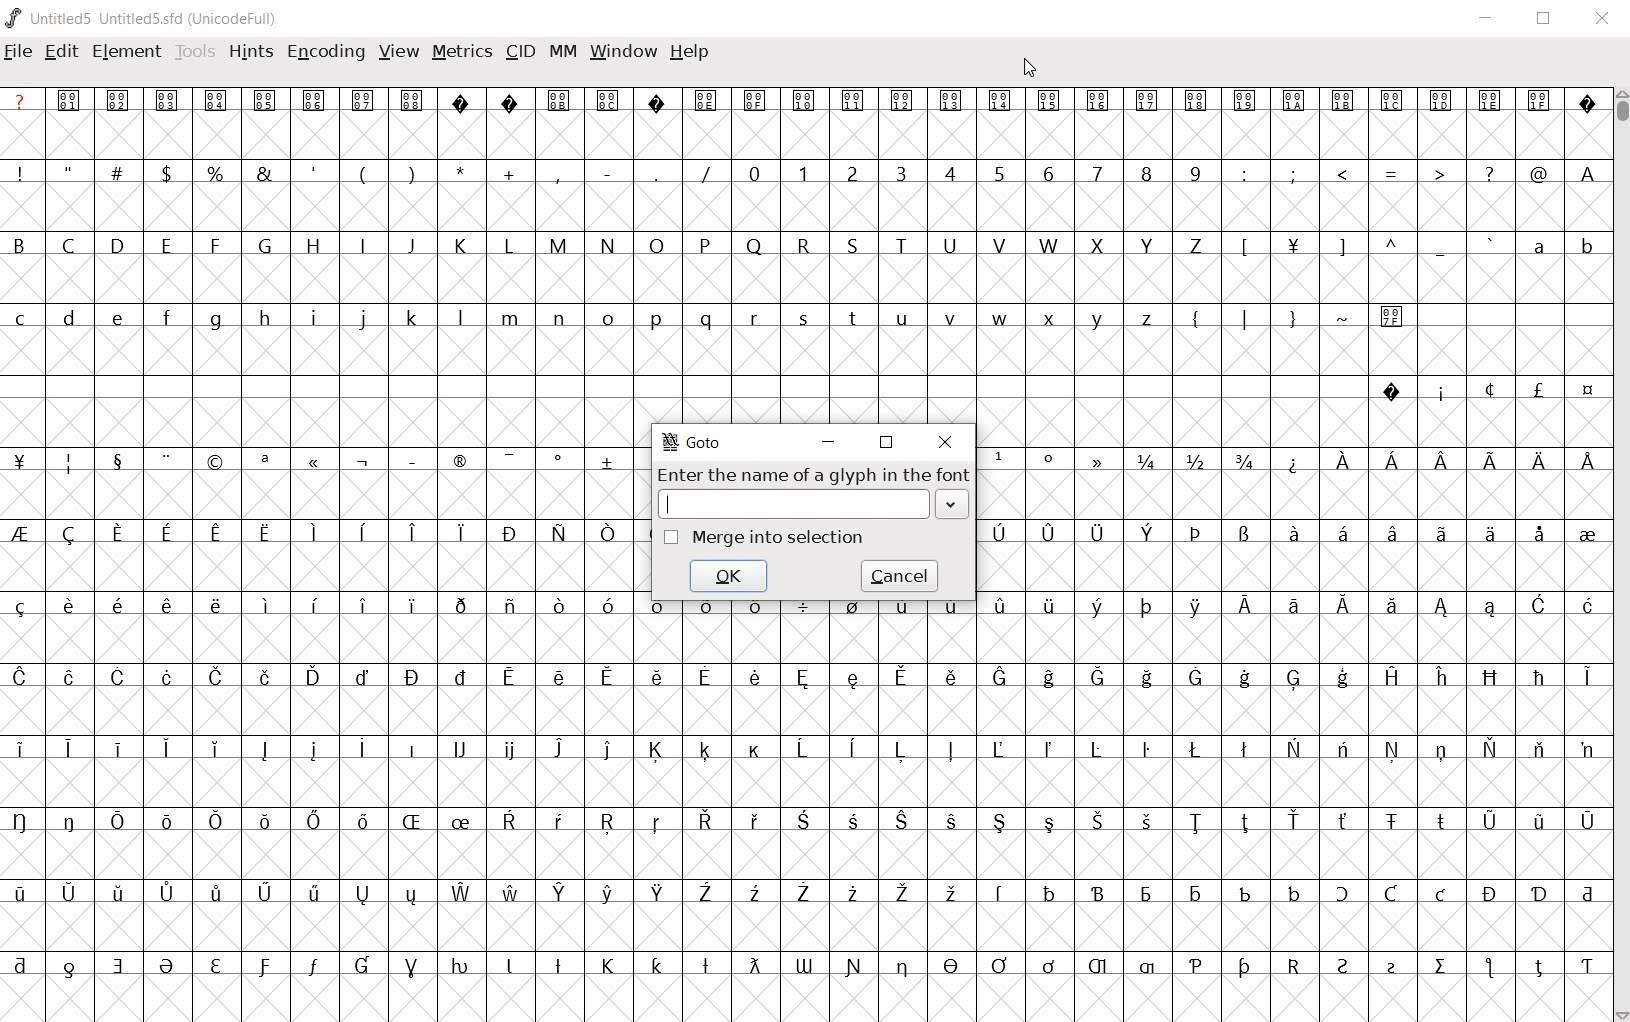 The width and height of the screenshot is (1630, 1022). I want to click on B, so click(26, 243).